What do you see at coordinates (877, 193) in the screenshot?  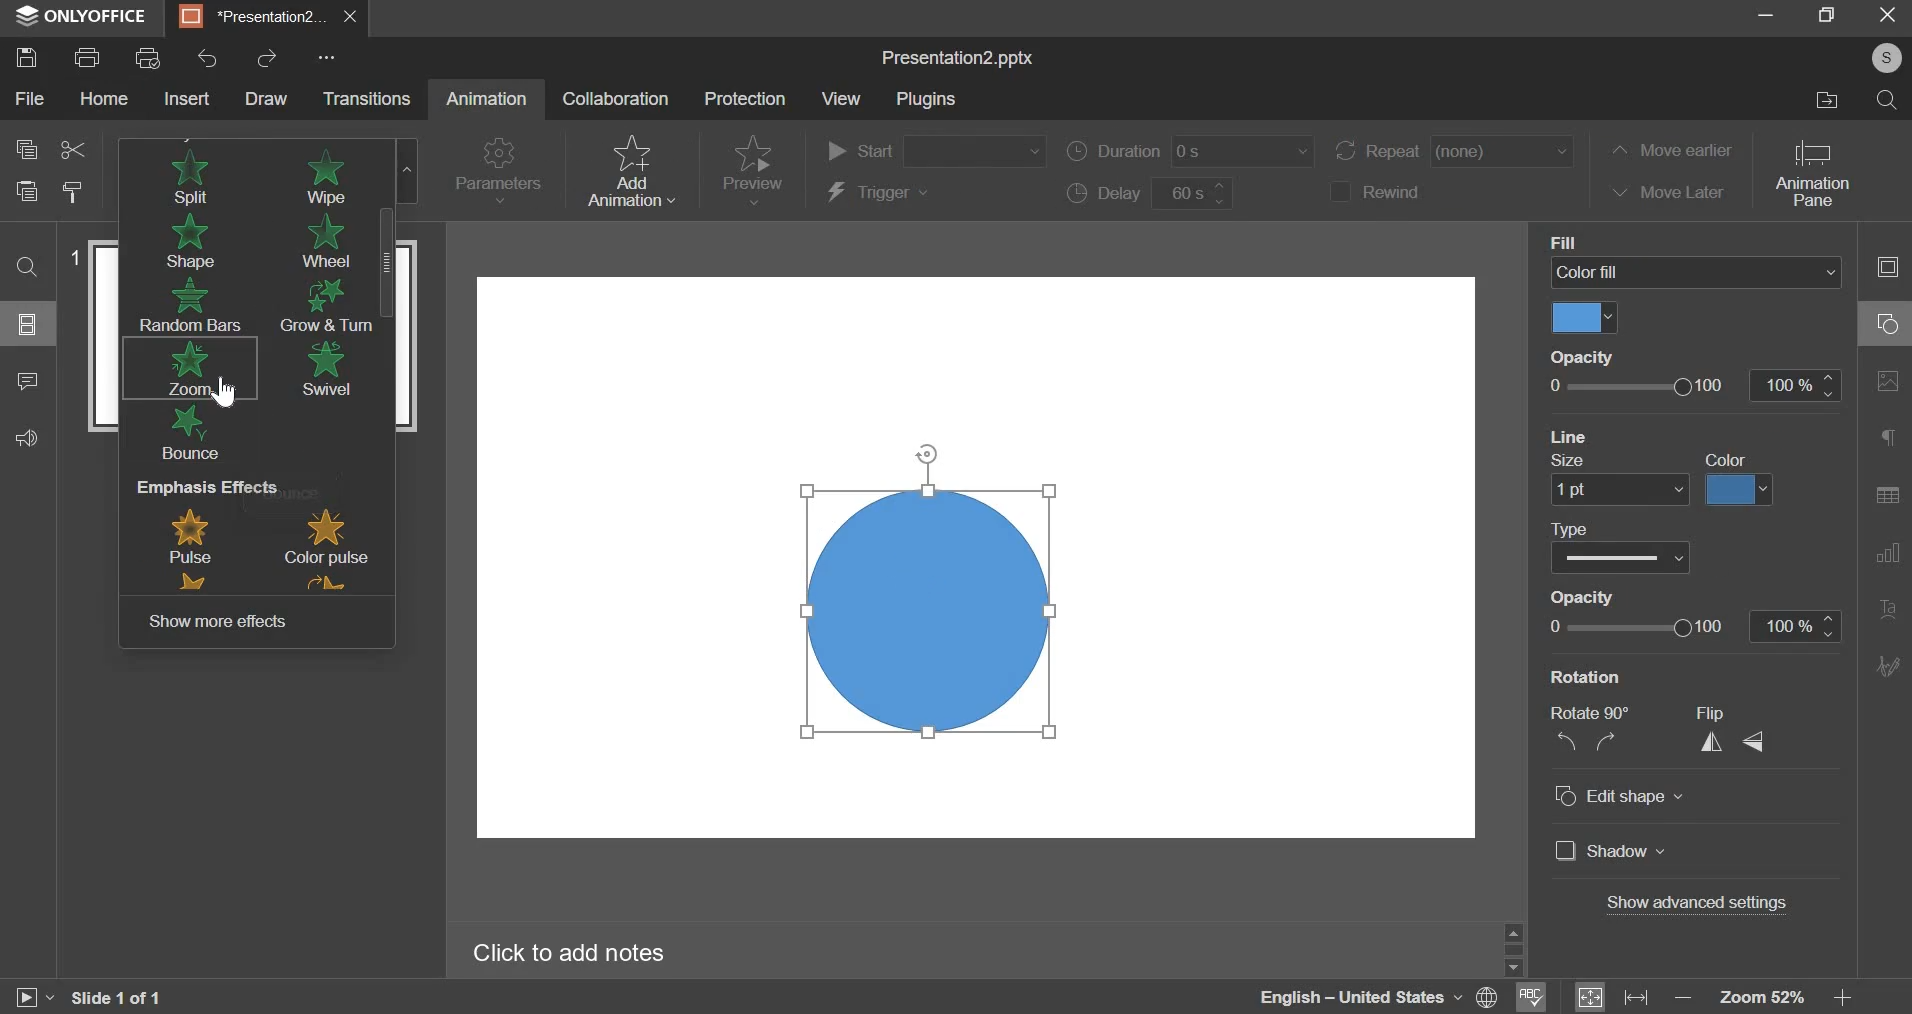 I see `trigger` at bounding box center [877, 193].